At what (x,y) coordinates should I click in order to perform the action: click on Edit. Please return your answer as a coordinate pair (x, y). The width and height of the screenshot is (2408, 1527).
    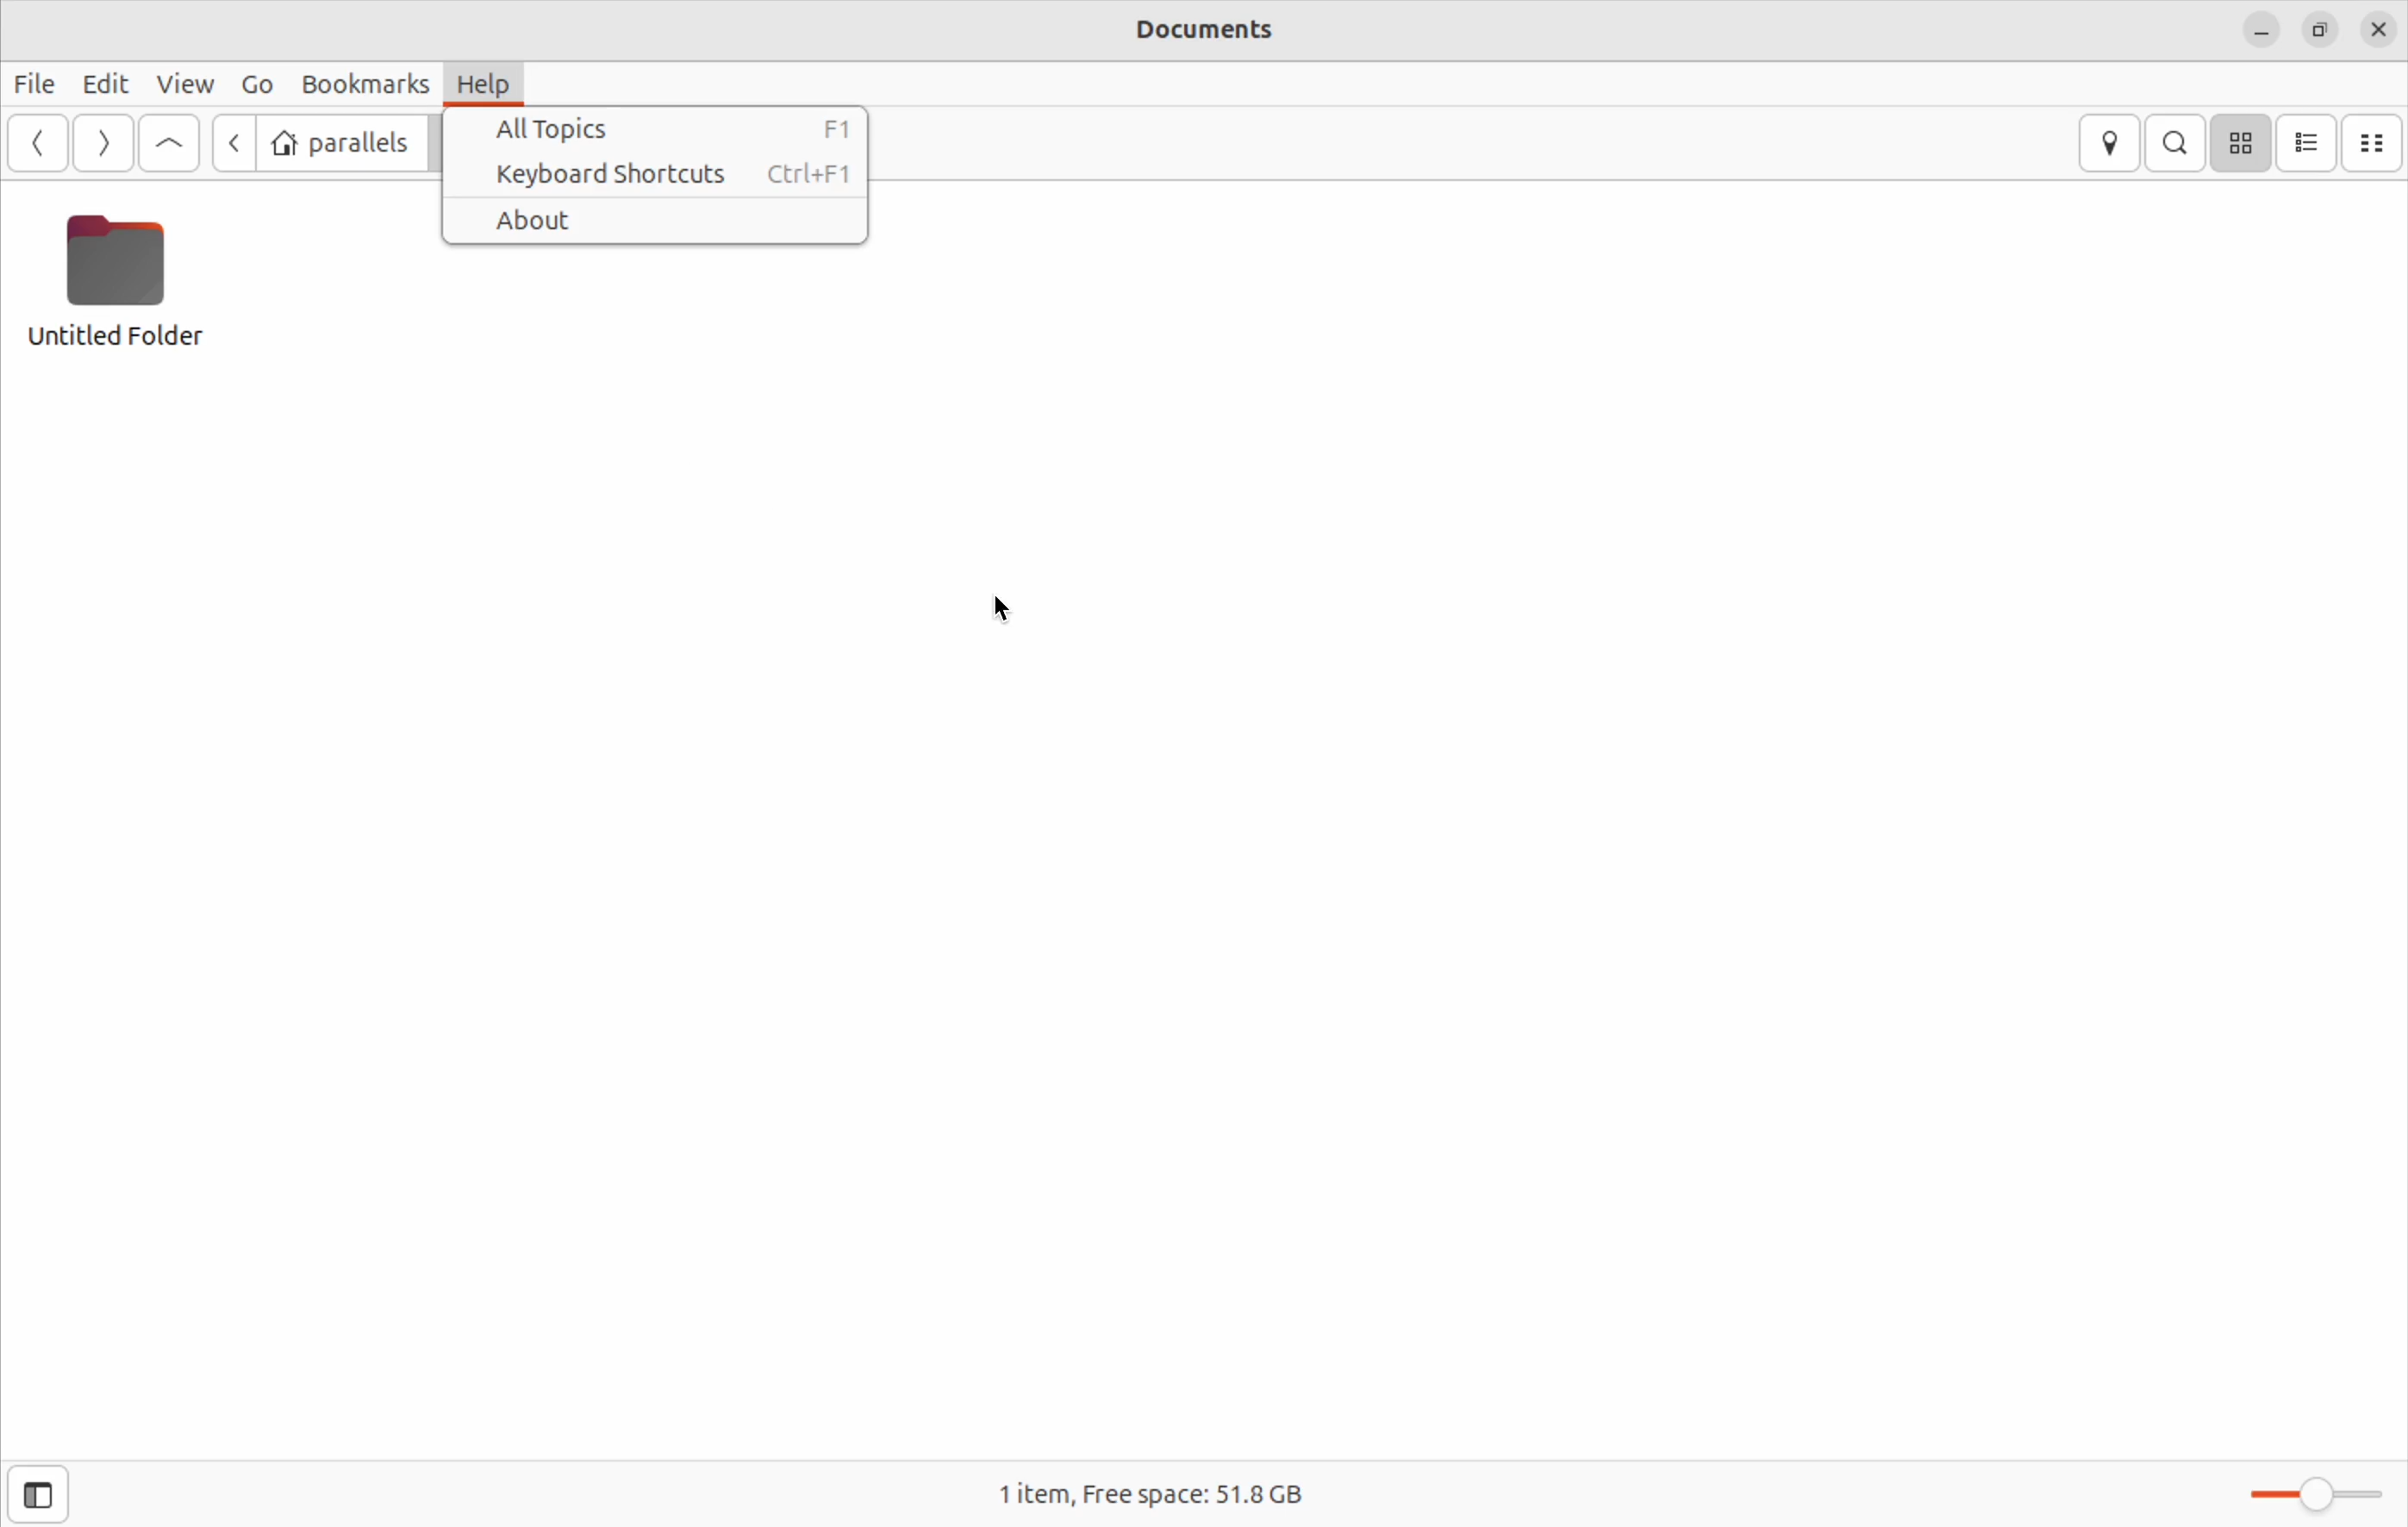
    Looking at the image, I should click on (104, 83).